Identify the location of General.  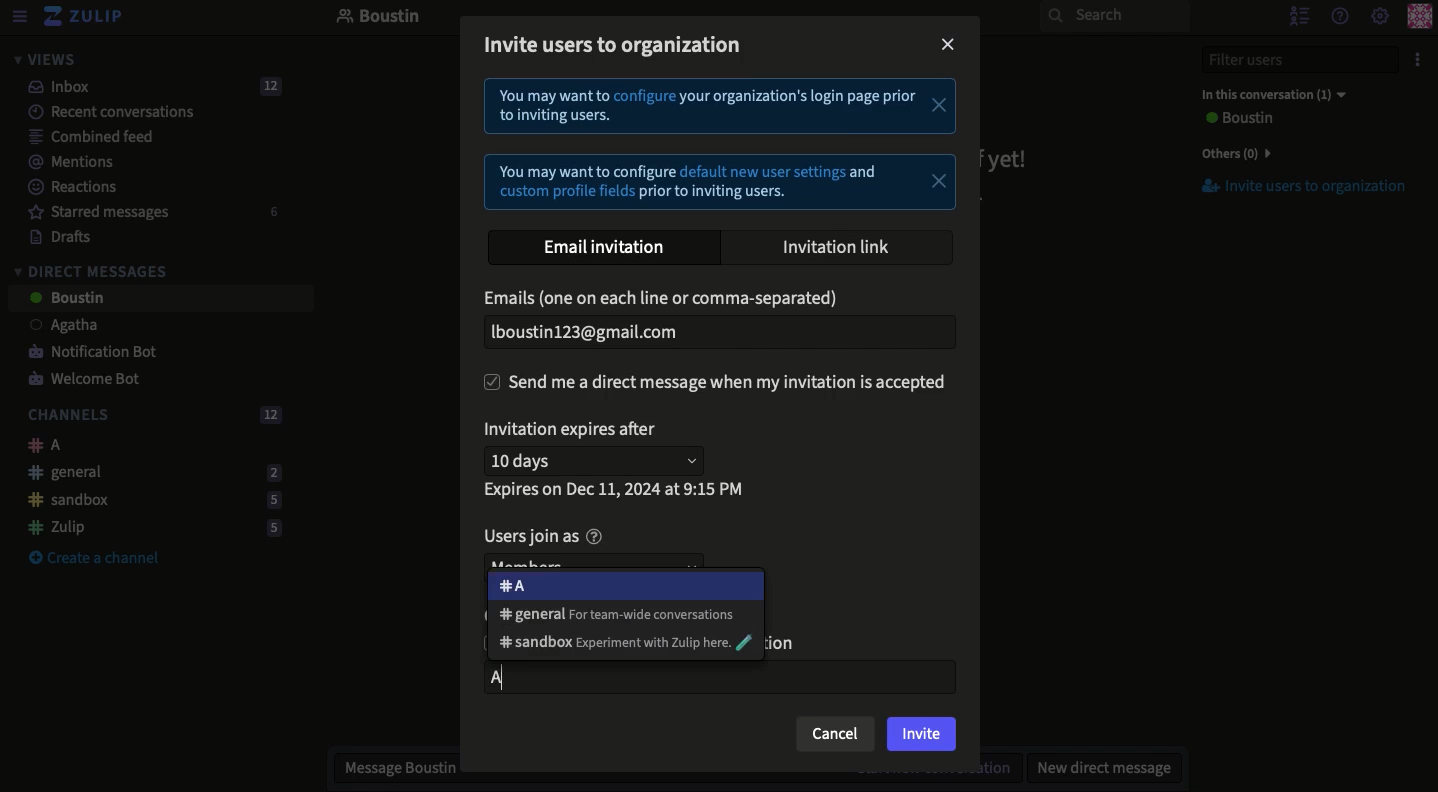
(621, 617).